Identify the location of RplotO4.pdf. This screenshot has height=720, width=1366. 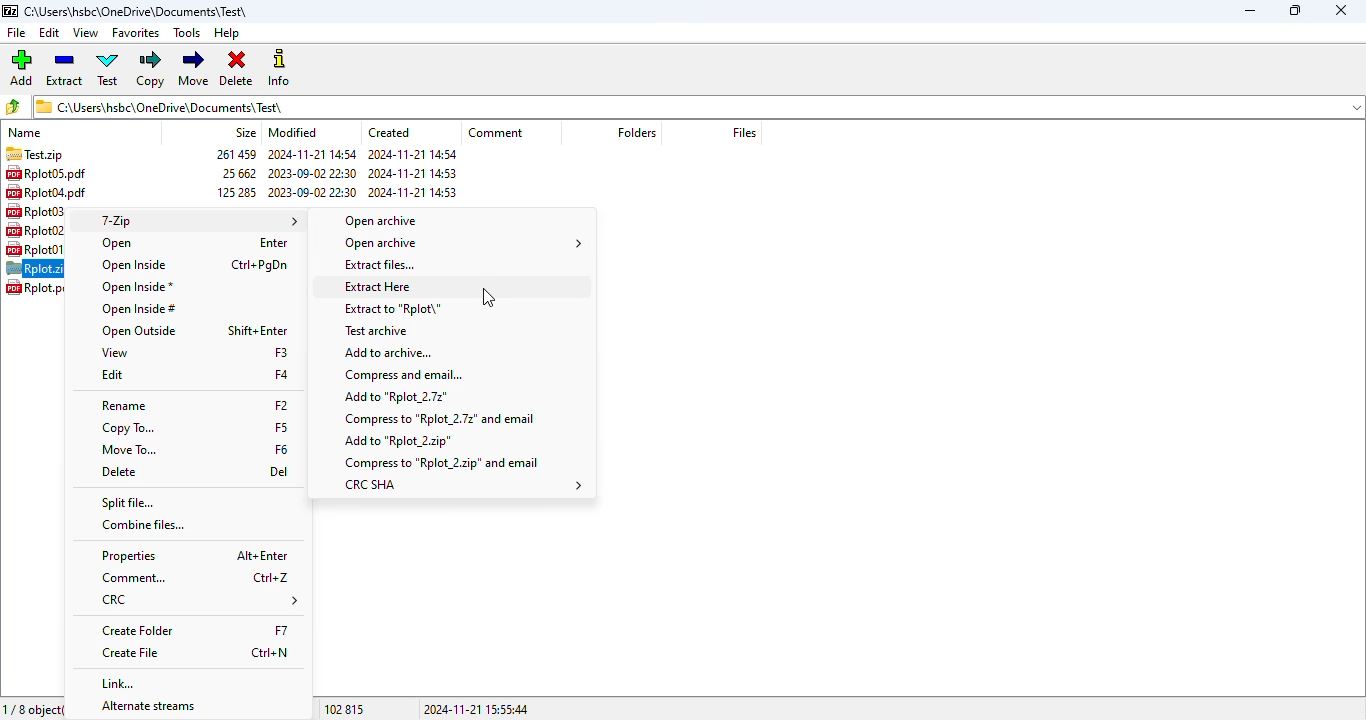
(51, 192).